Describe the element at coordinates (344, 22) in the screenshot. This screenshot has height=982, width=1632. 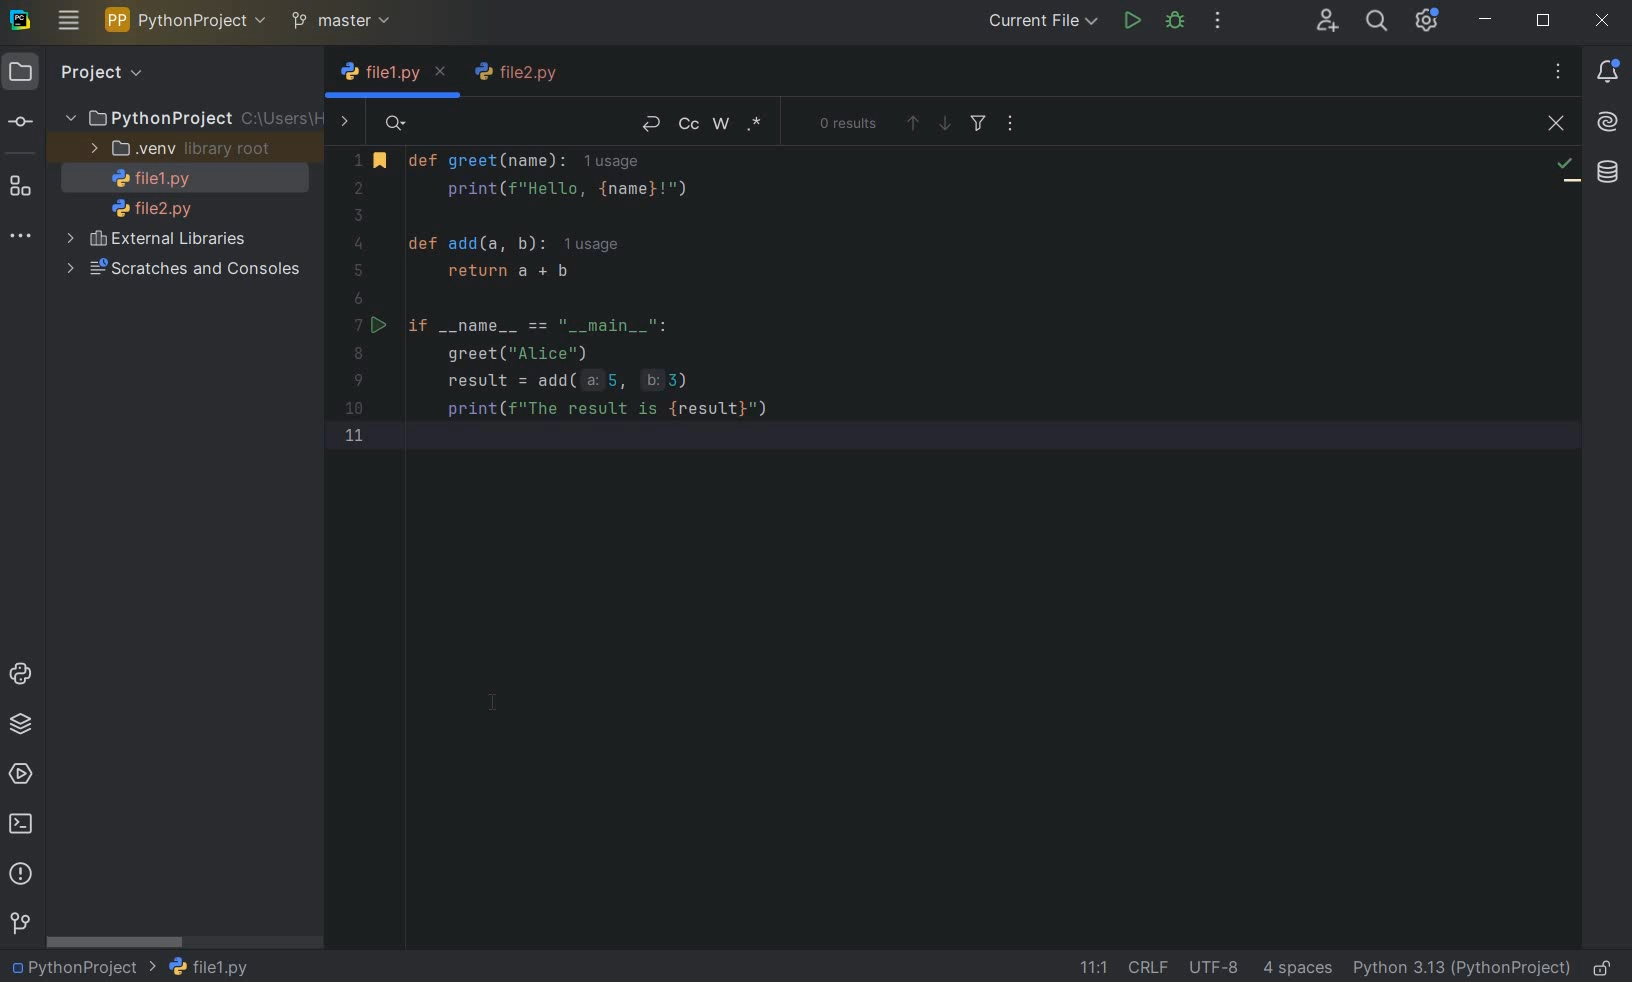
I see `MASTER` at that location.